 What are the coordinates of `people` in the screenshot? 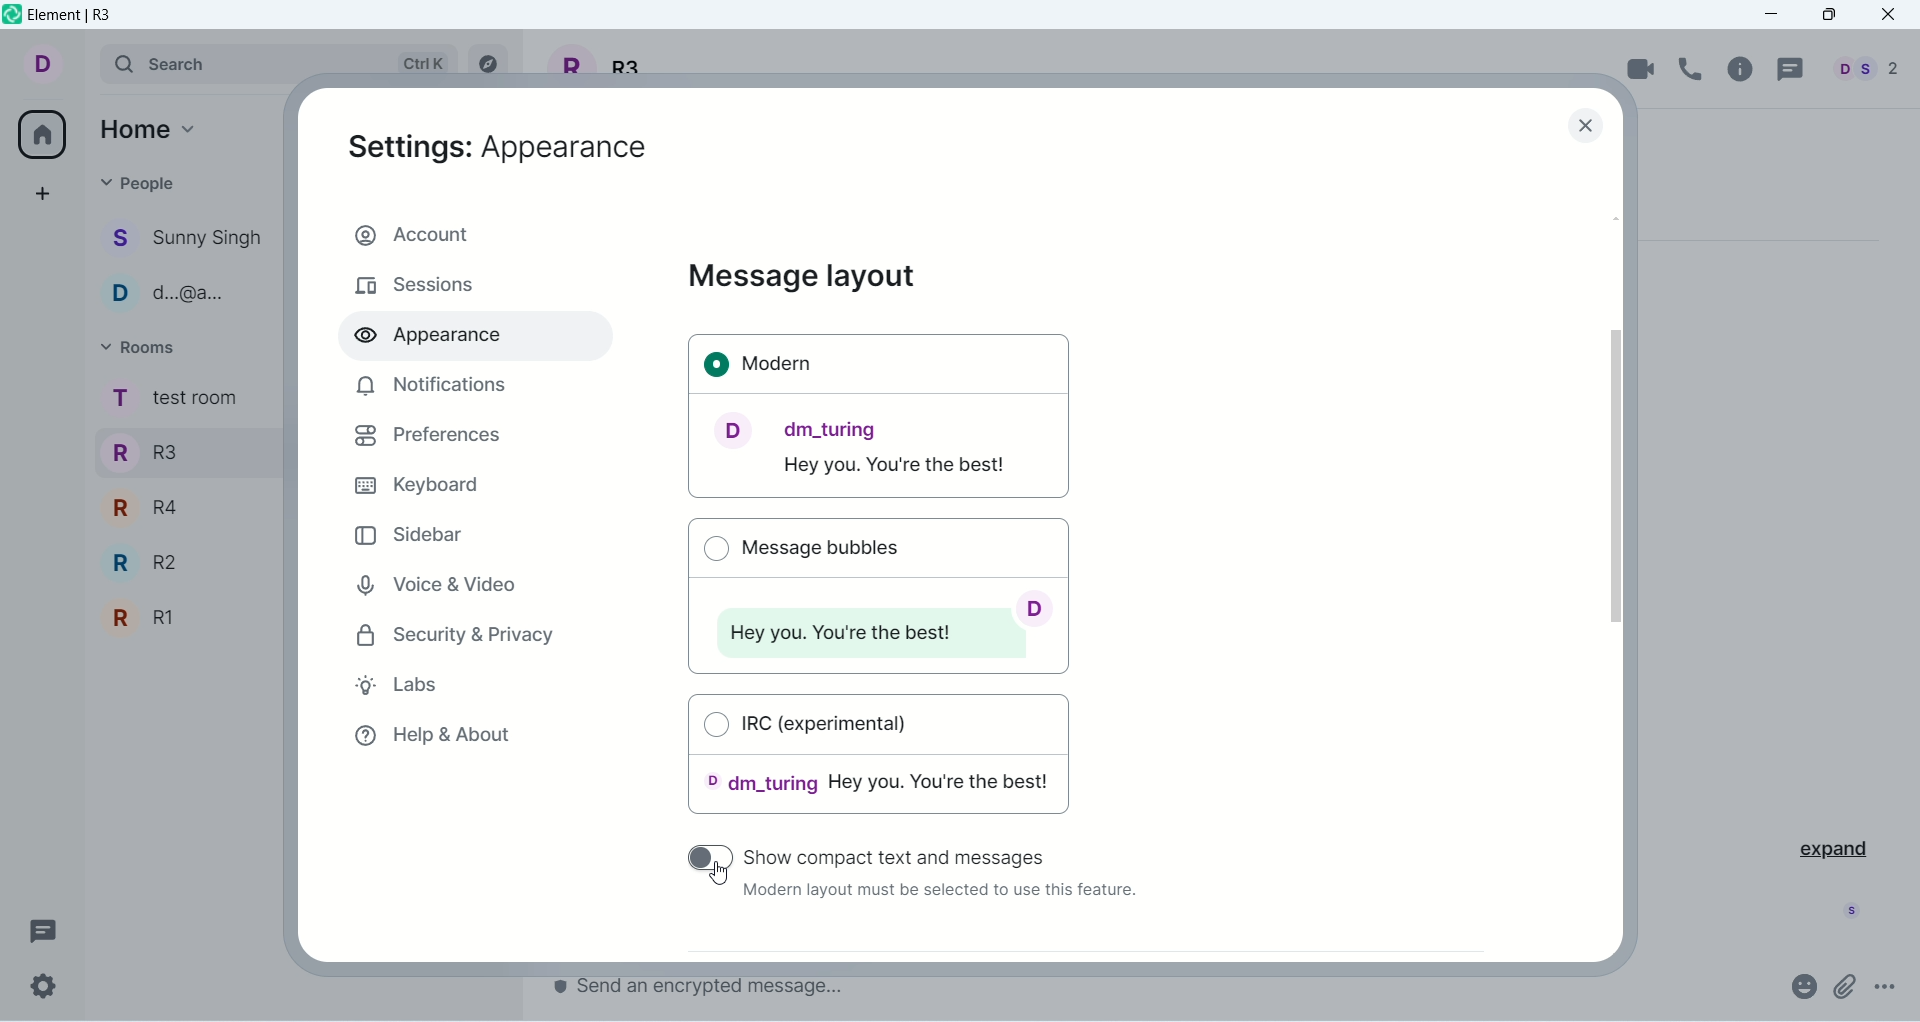 It's located at (1862, 69).